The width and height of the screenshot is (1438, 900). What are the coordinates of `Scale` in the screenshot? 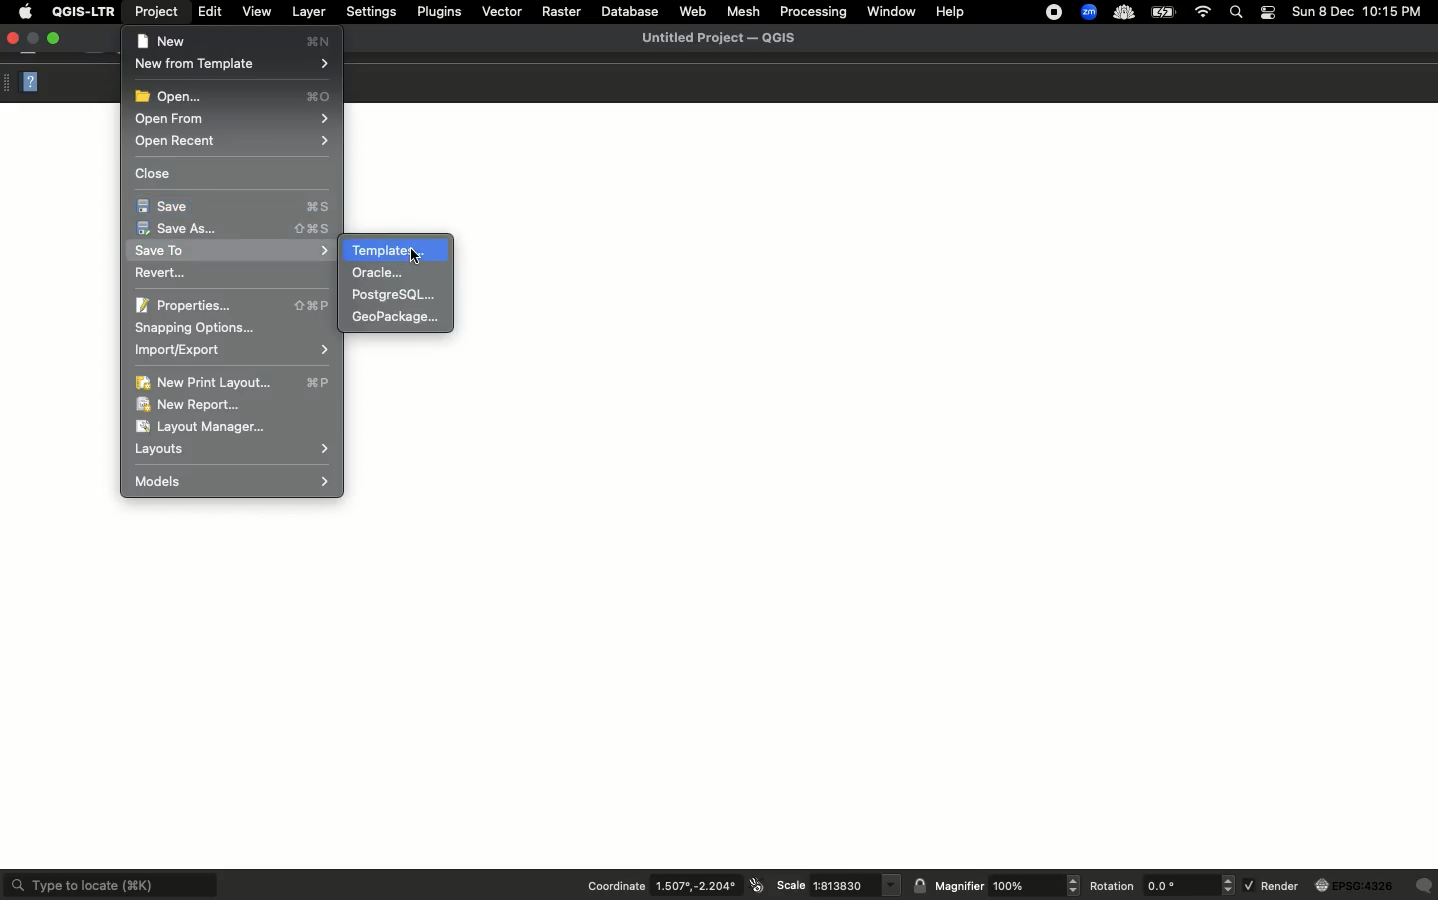 It's located at (790, 887).